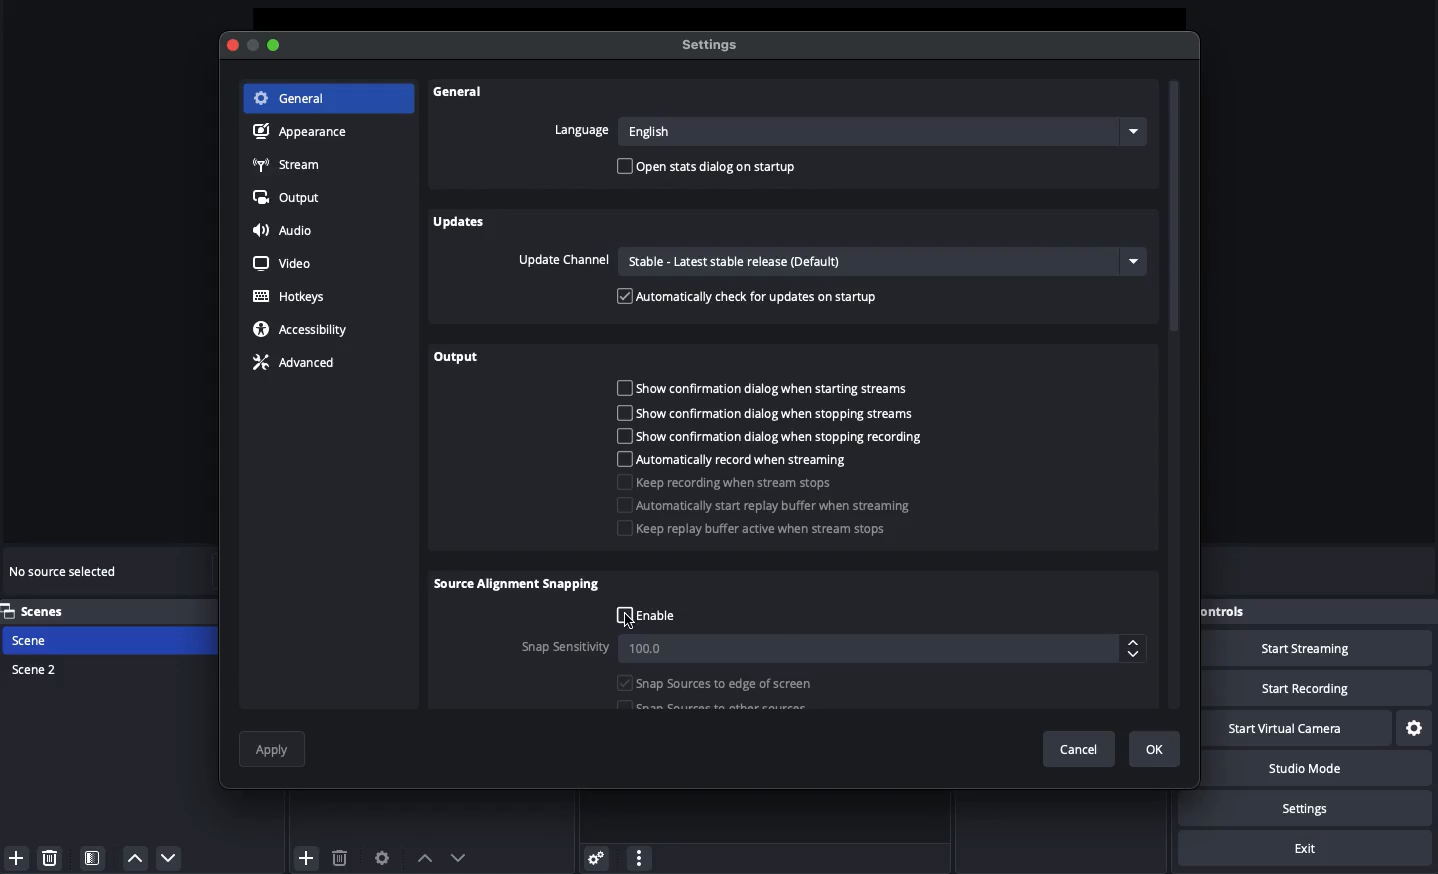 This screenshot has height=874, width=1438. Describe the element at coordinates (291, 297) in the screenshot. I see `Hotkeys` at that location.